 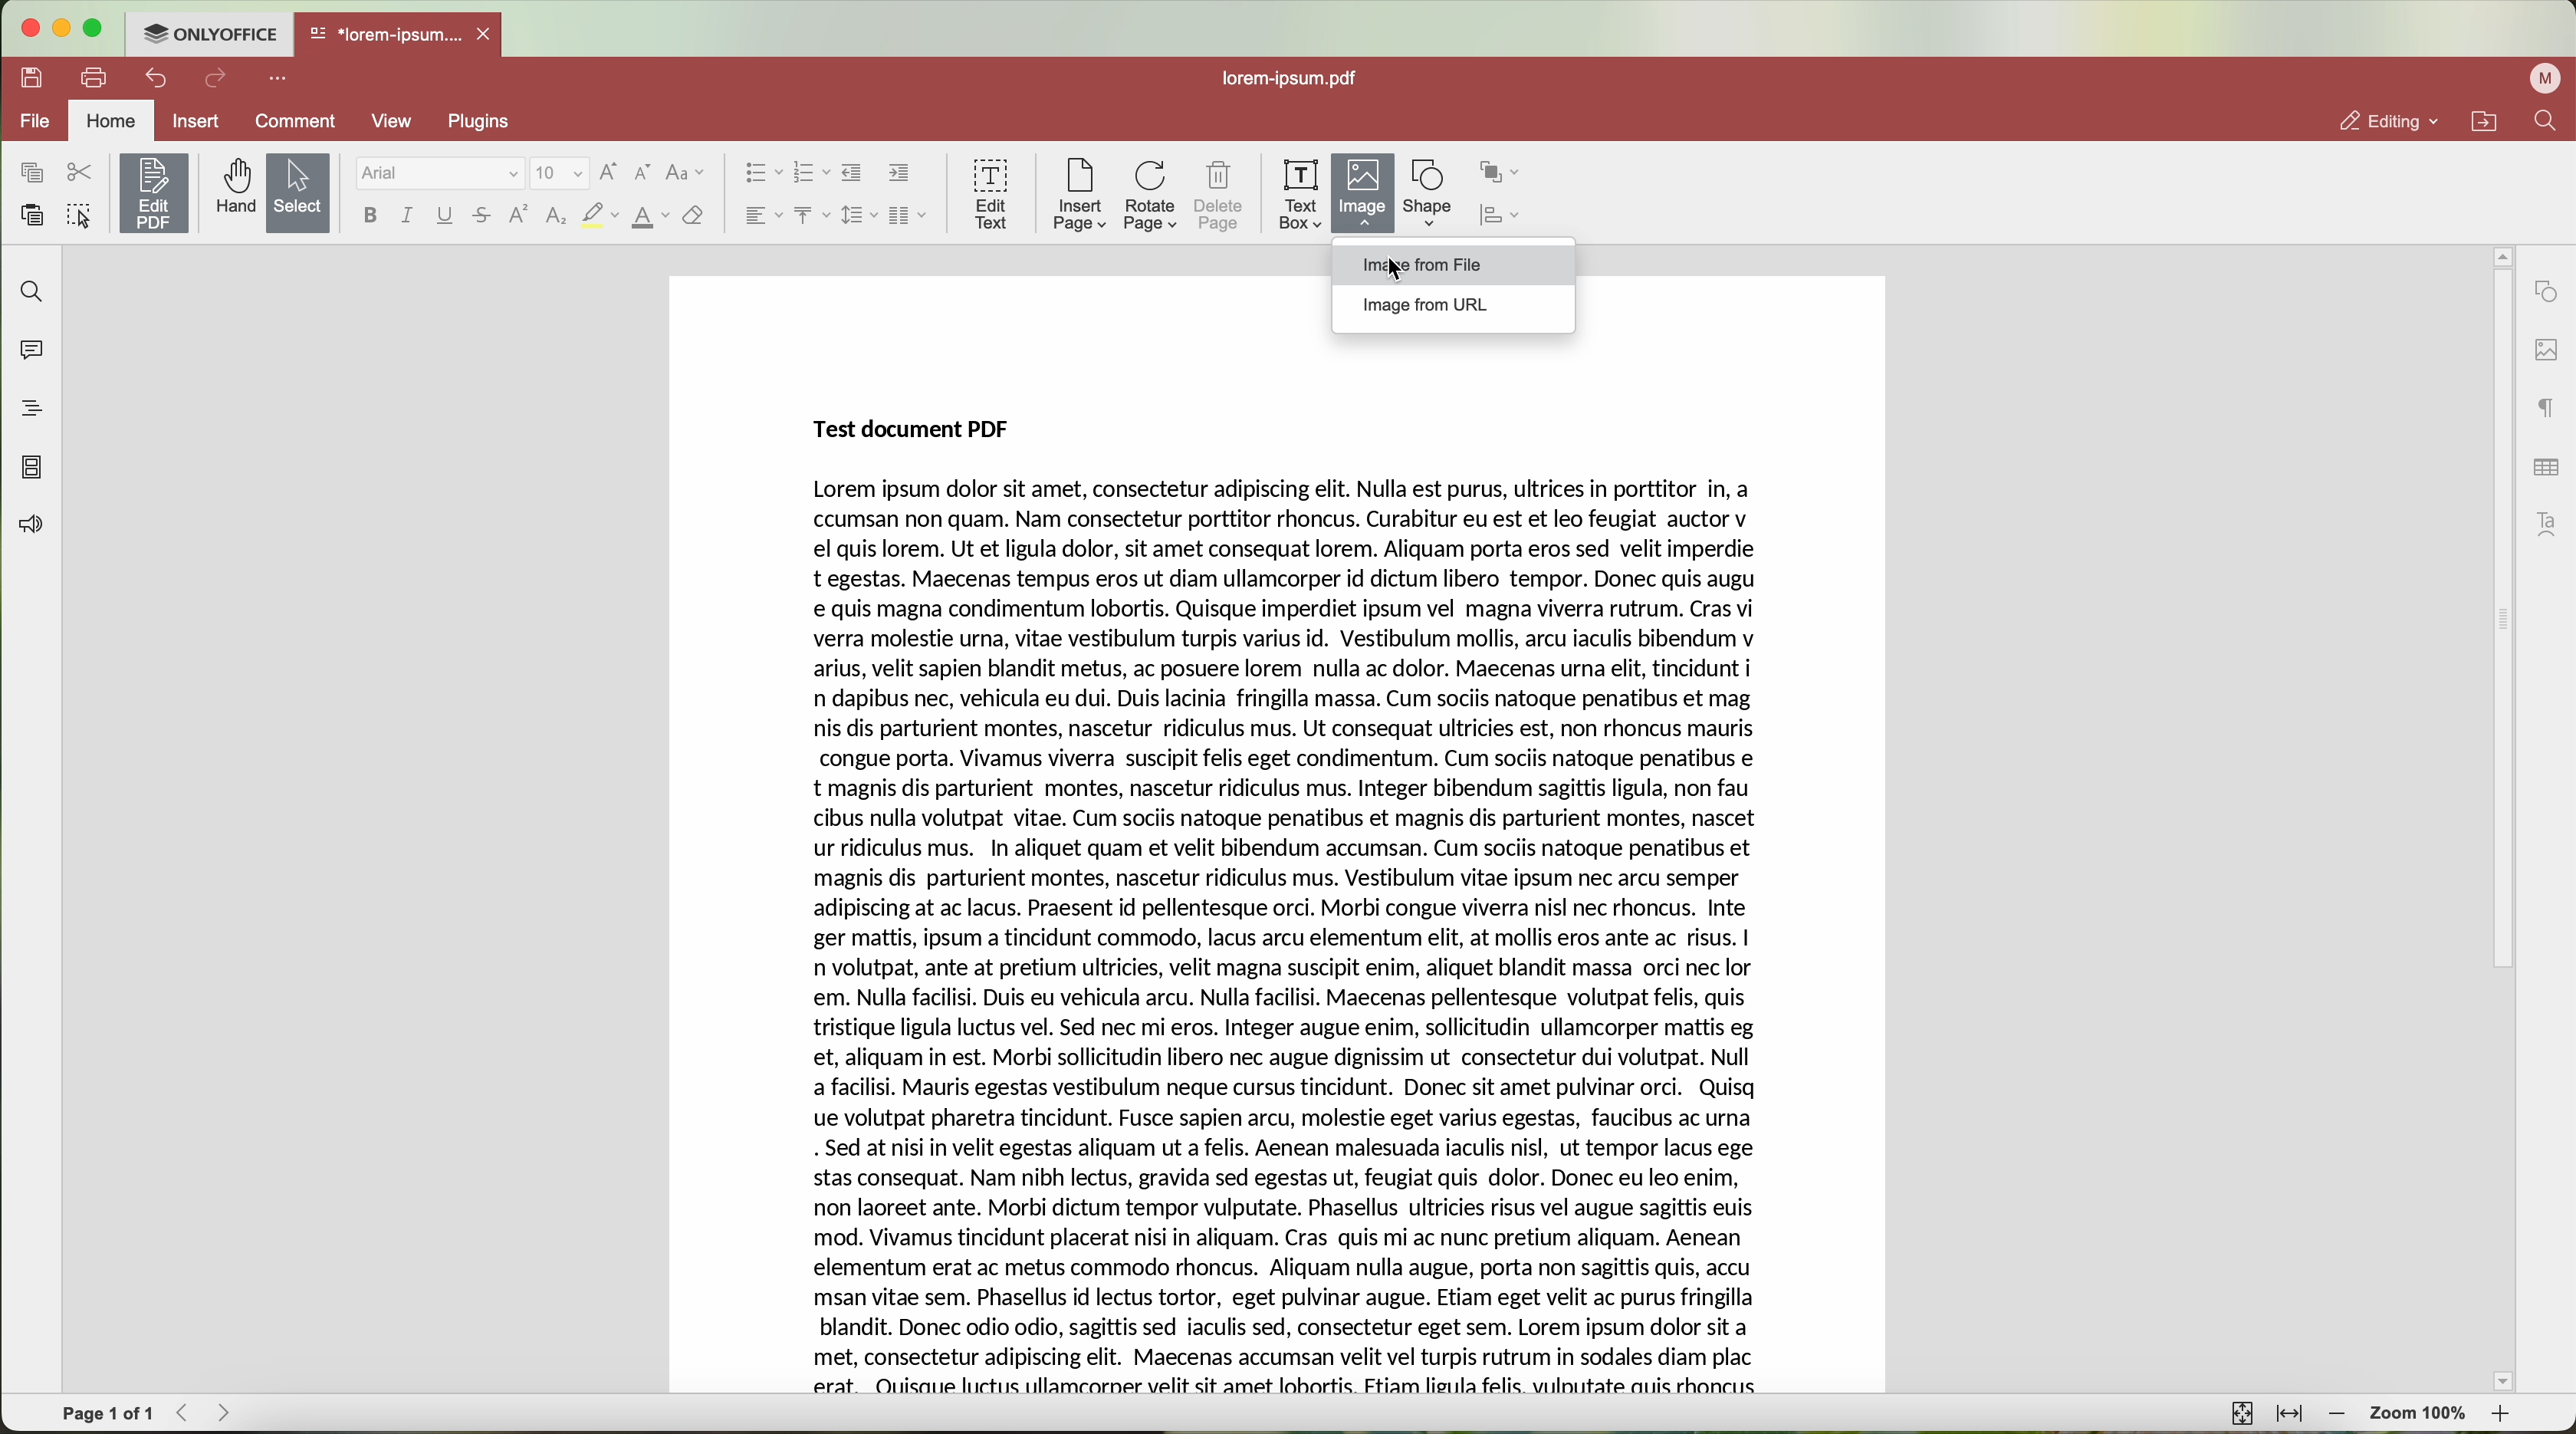 I want to click on highlight color, so click(x=599, y=217).